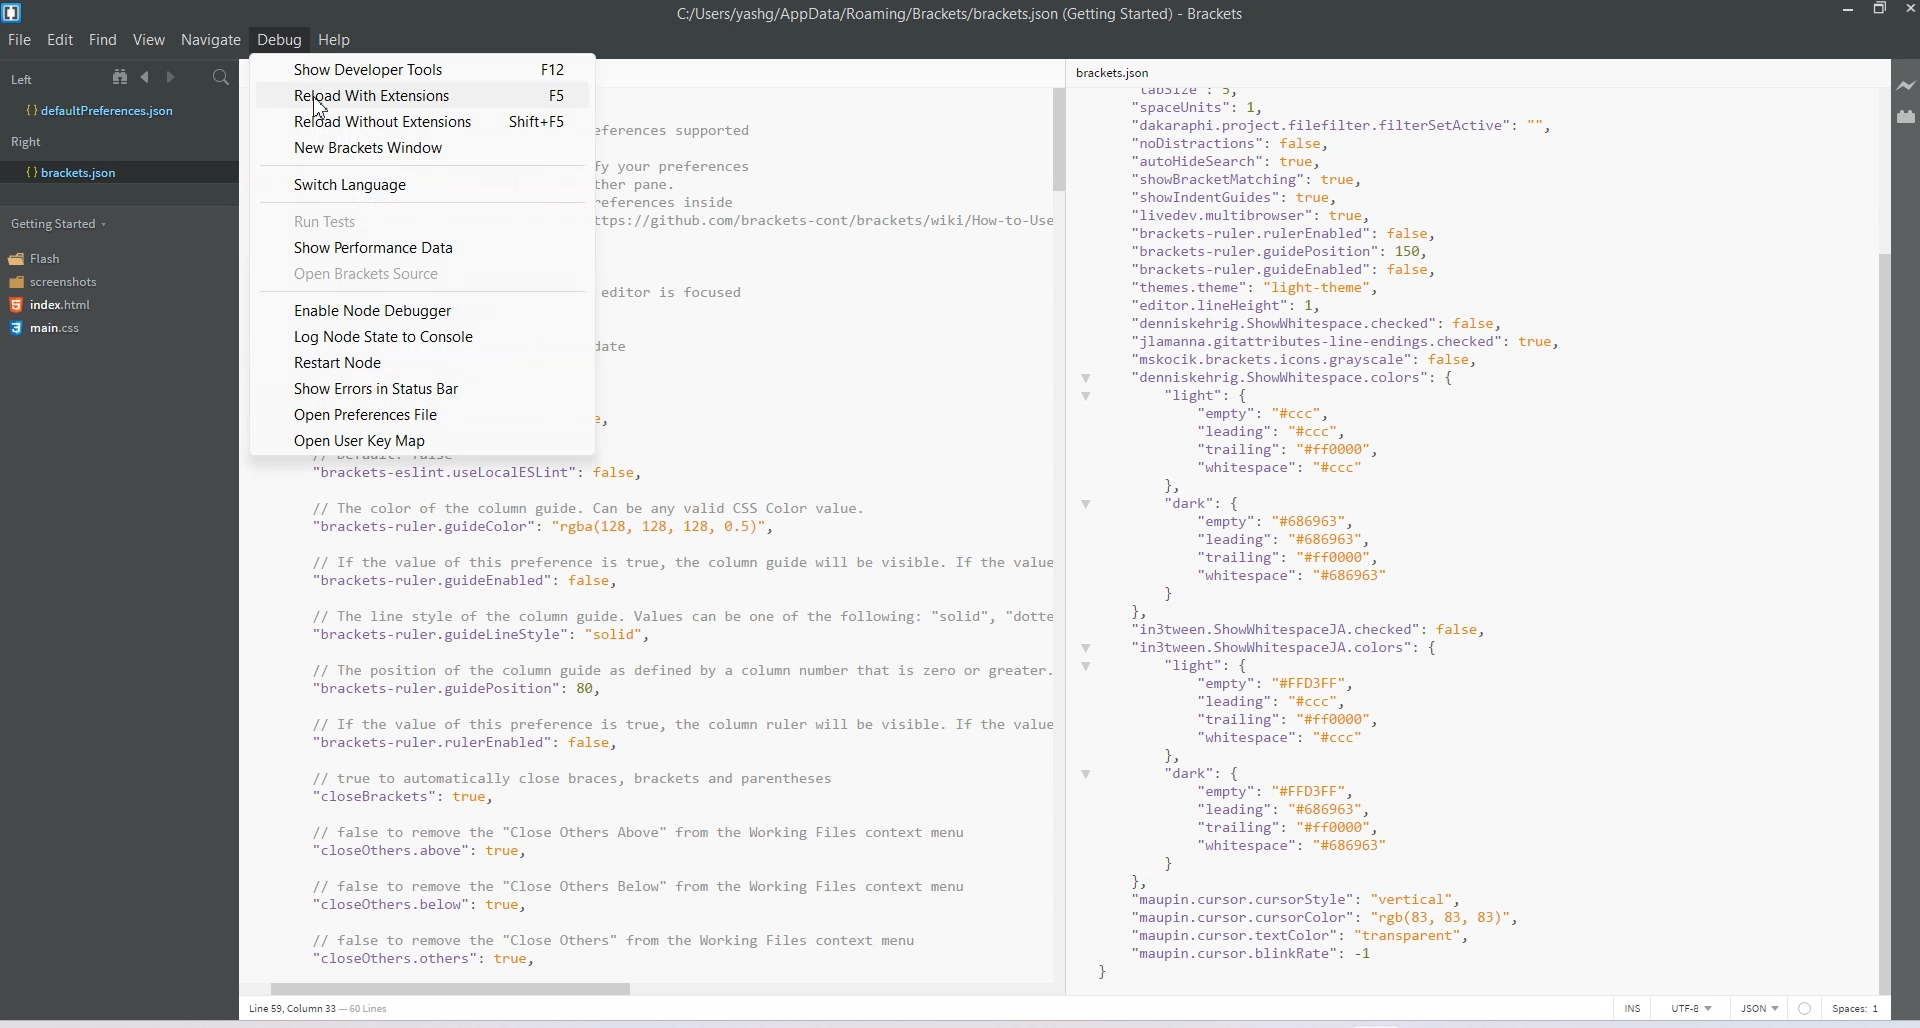 The width and height of the screenshot is (1920, 1028). What do you see at coordinates (14, 13) in the screenshot?
I see `Logo` at bounding box center [14, 13].